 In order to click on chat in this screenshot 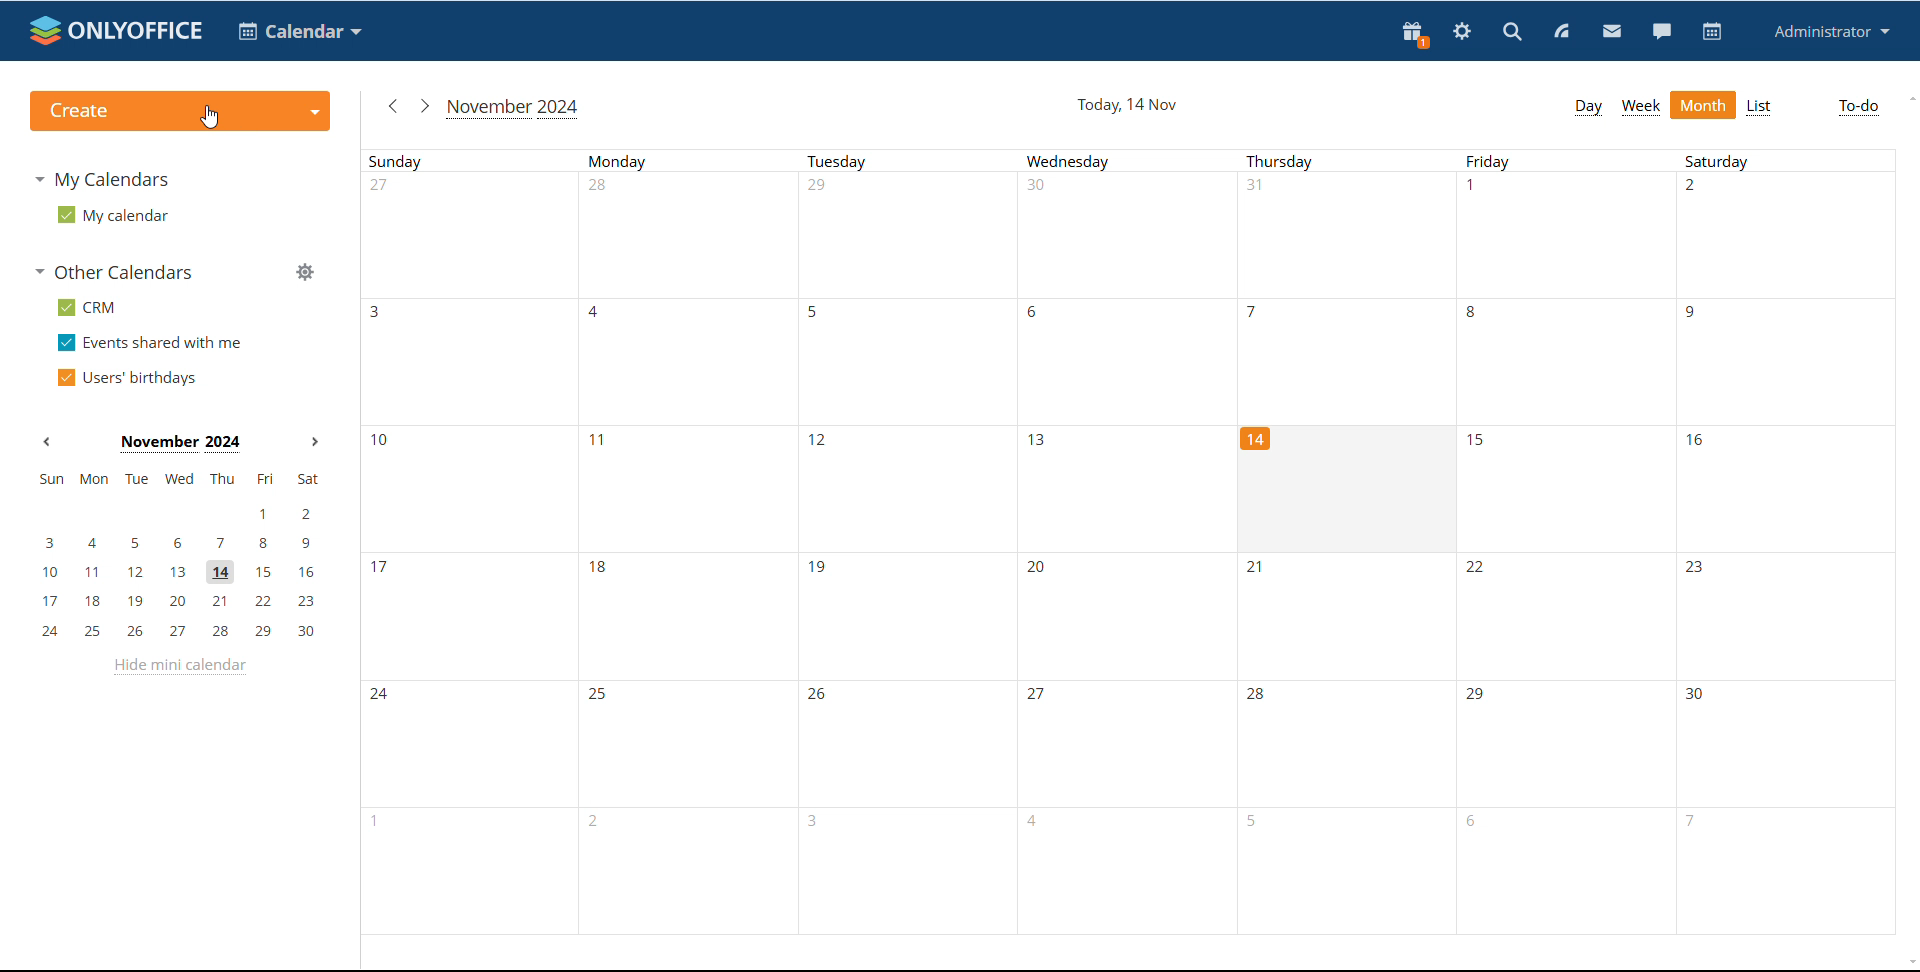, I will do `click(1662, 32)`.